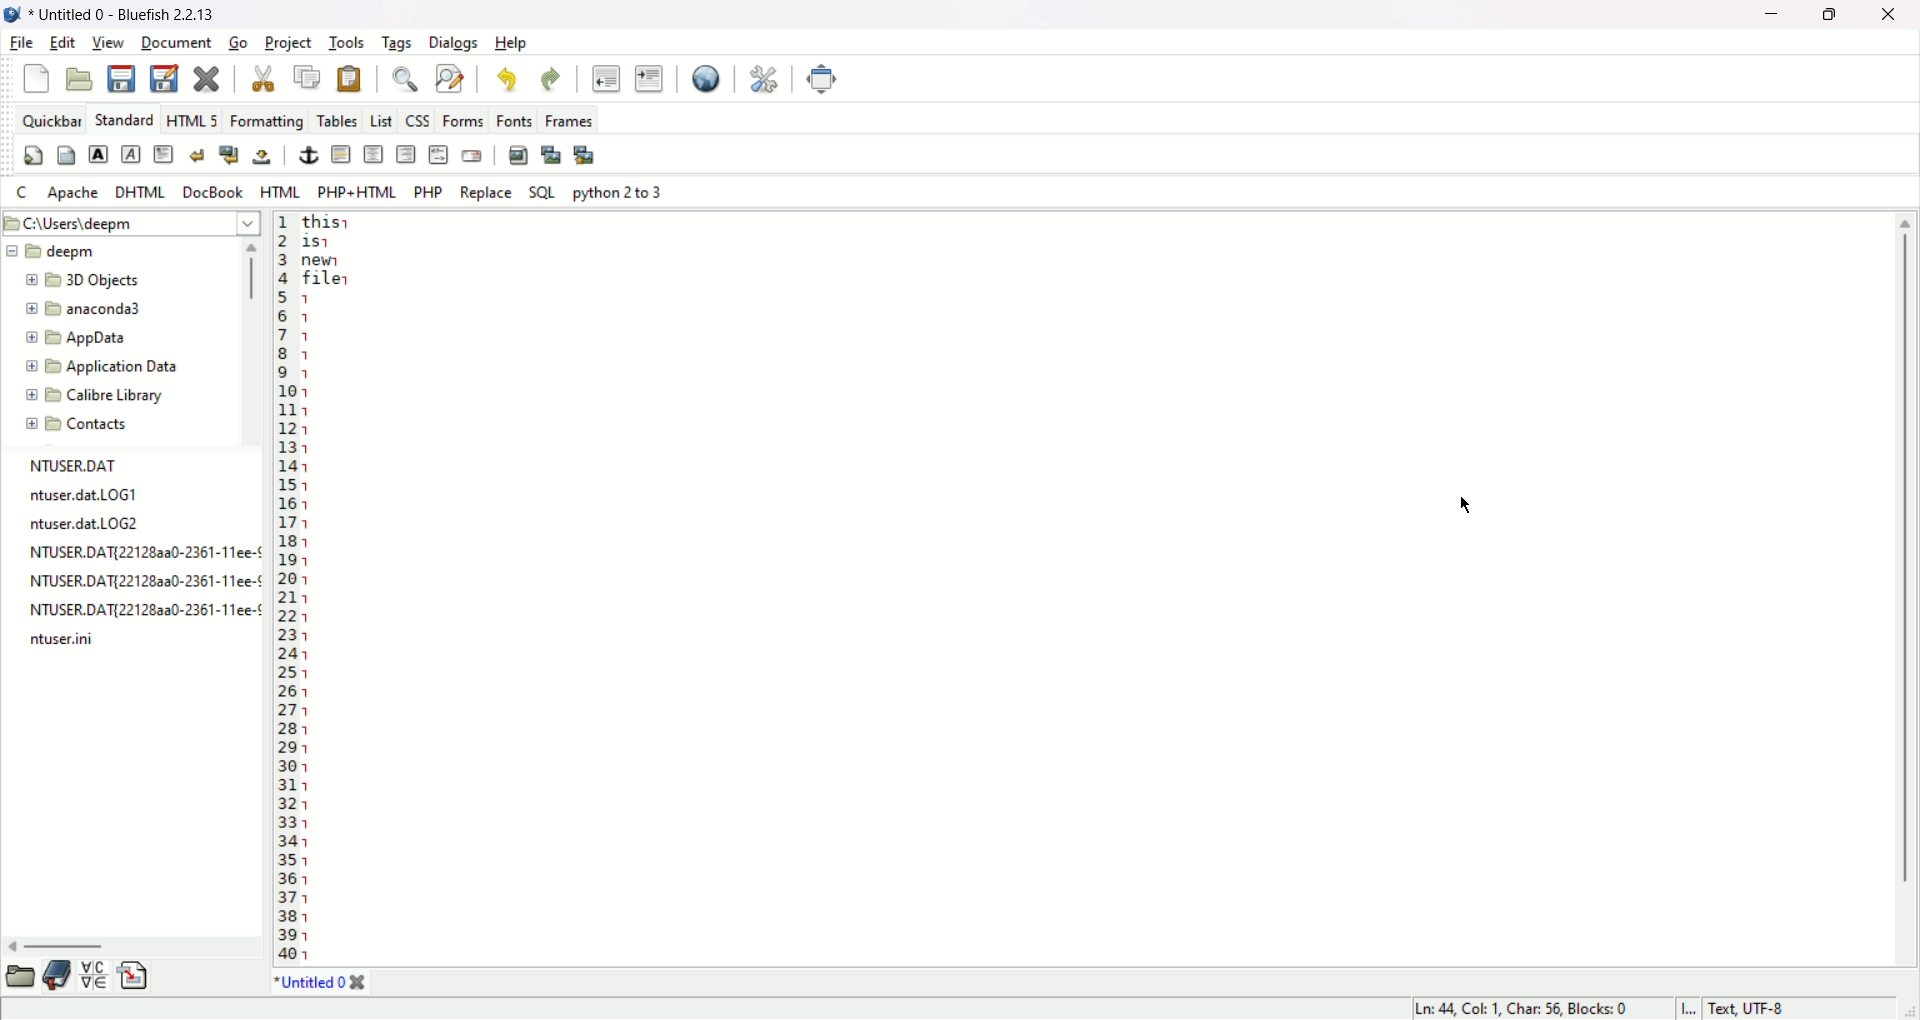 This screenshot has width=1920, height=1020. Describe the element at coordinates (177, 44) in the screenshot. I see `document` at that location.